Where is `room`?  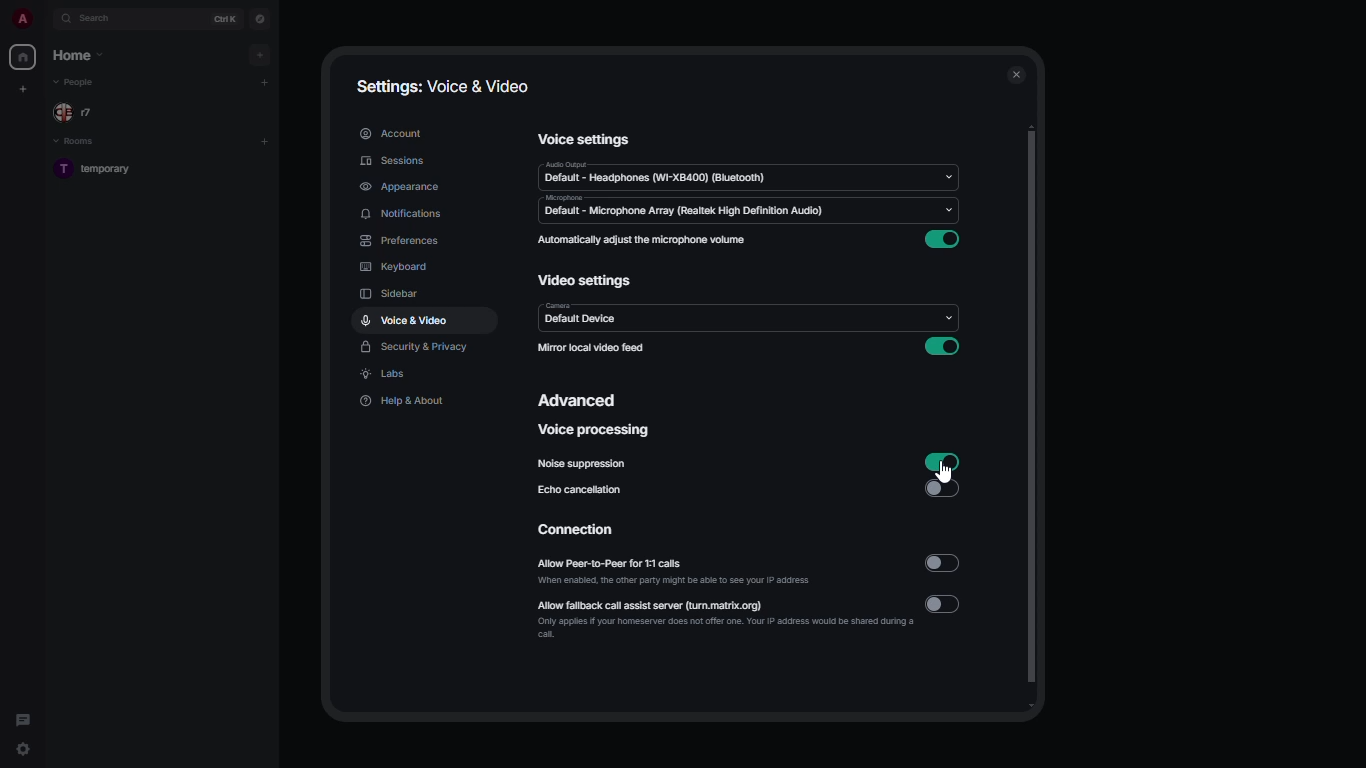
room is located at coordinates (101, 170).